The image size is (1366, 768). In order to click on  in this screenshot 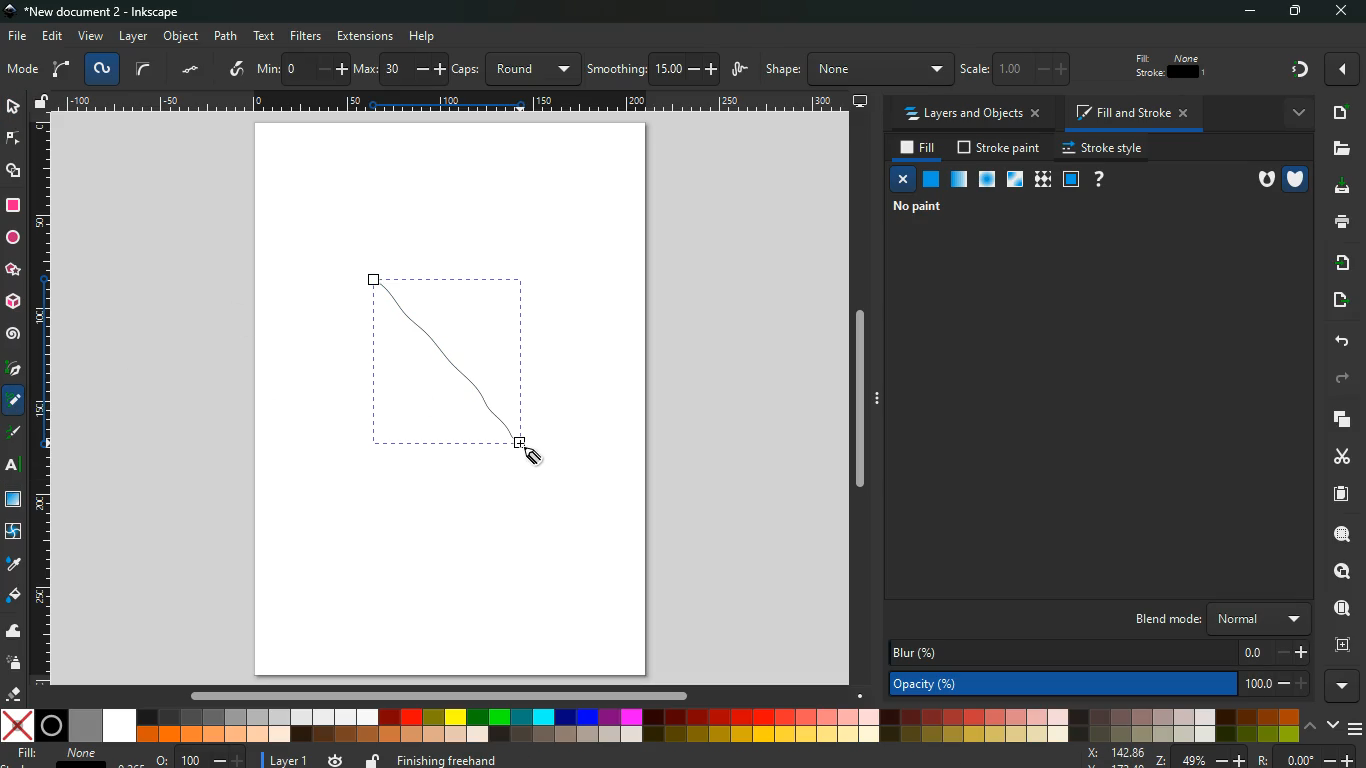, I will do `click(435, 696)`.